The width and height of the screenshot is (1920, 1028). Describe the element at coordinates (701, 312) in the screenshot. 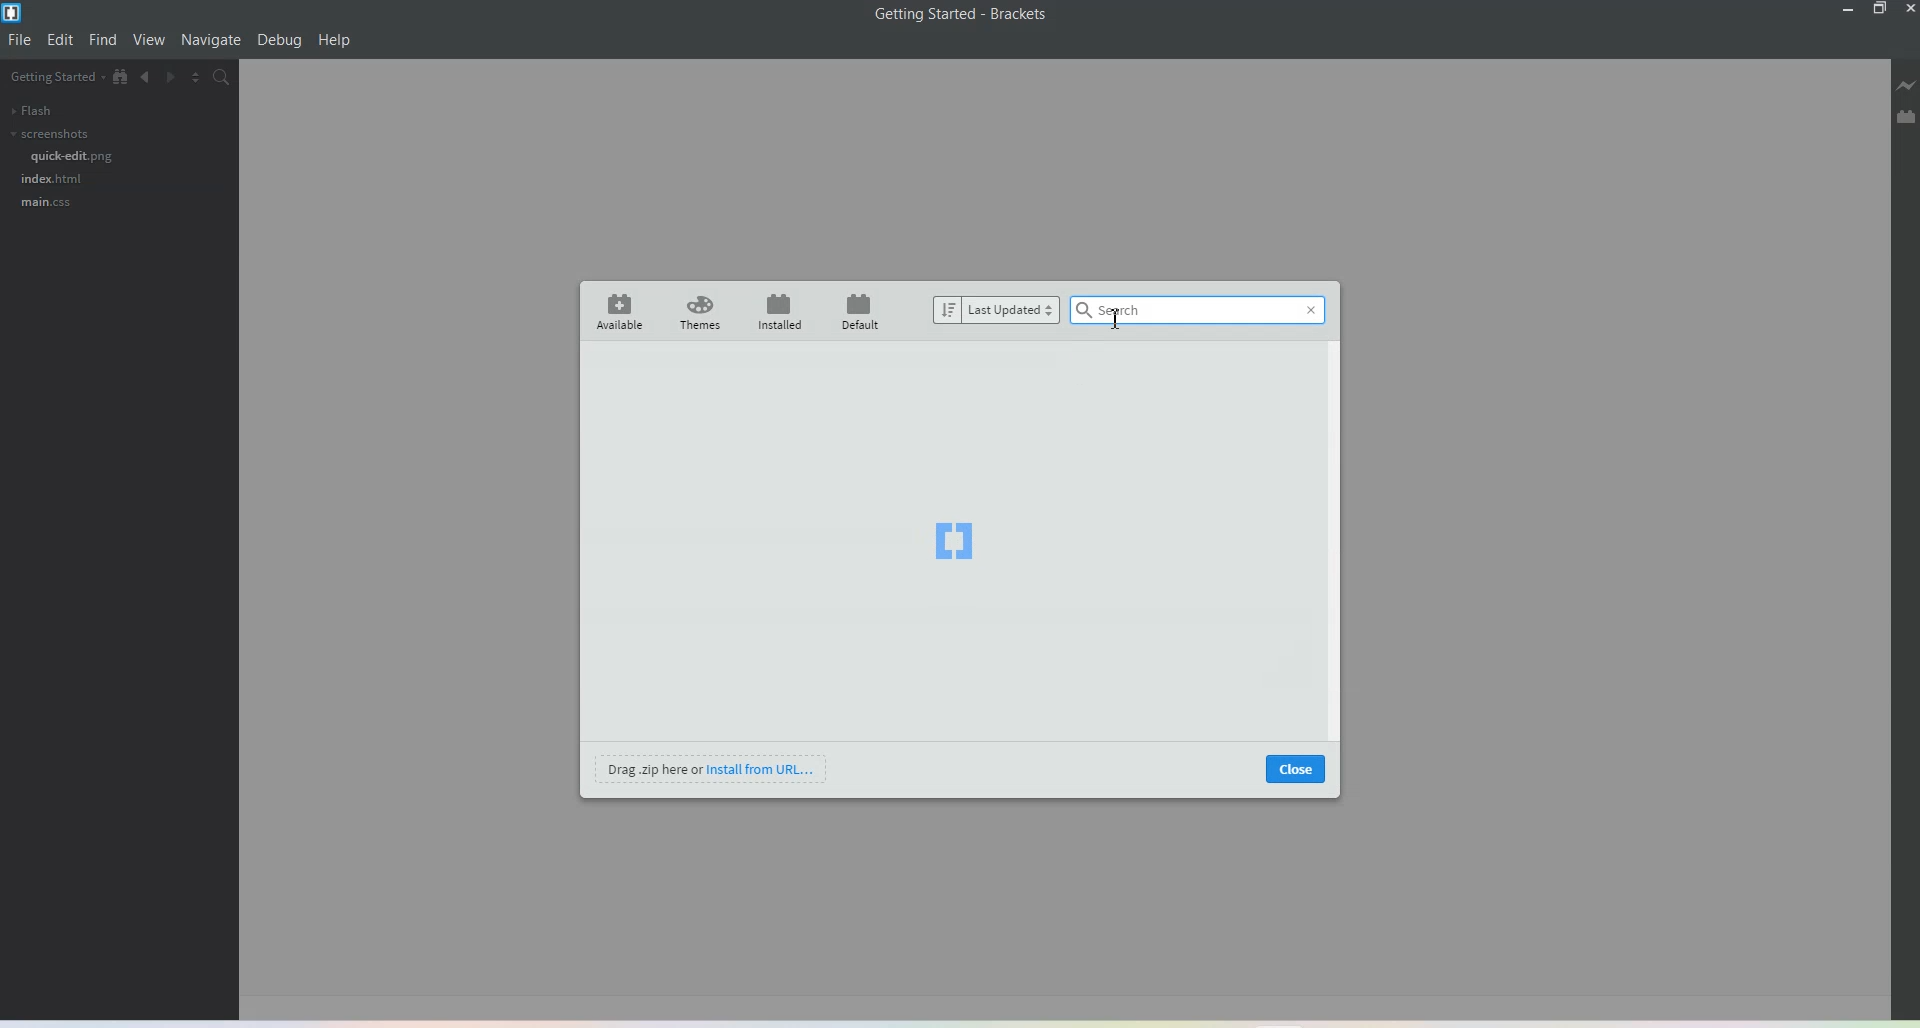

I see `Theme` at that location.